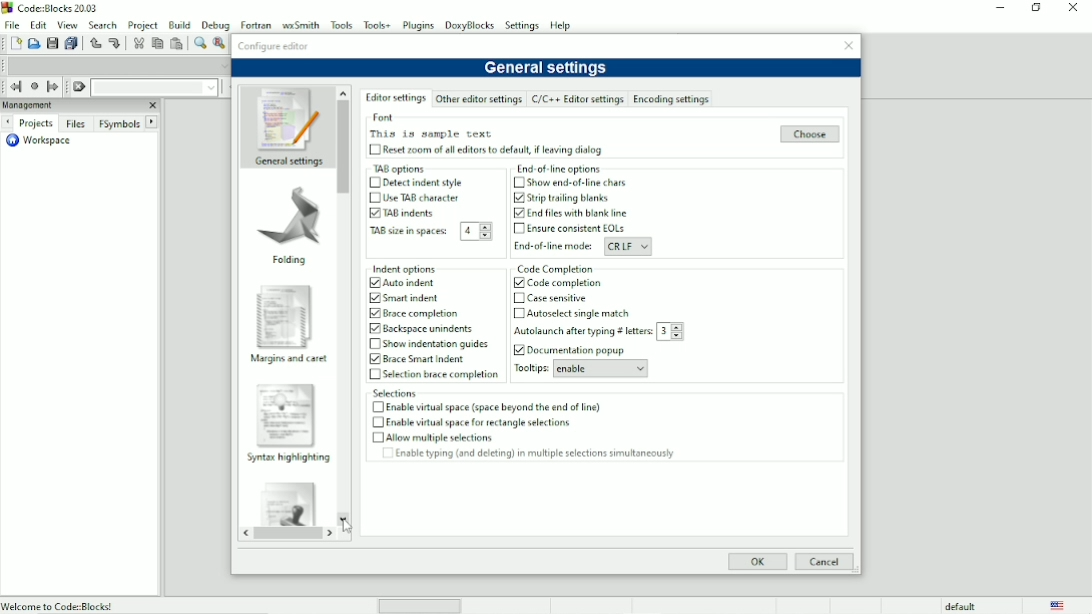  Describe the element at coordinates (757, 562) in the screenshot. I see `OK` at that location.